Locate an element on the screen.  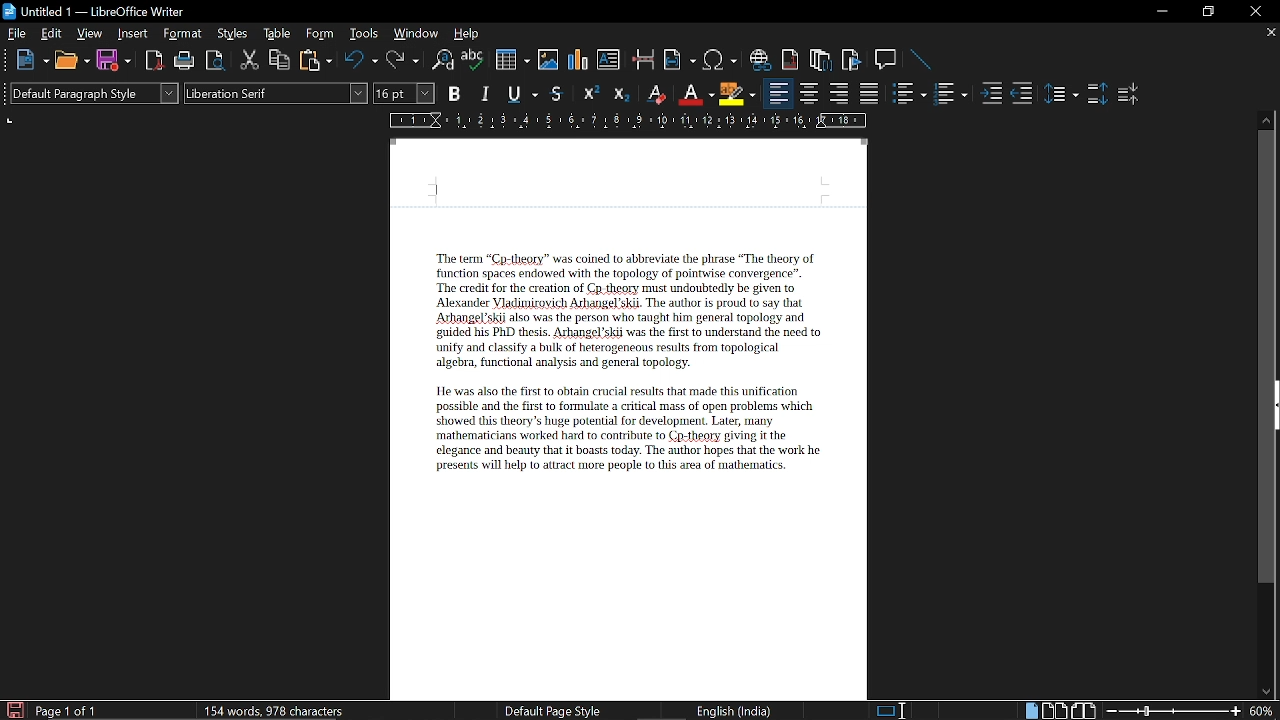
Insert endnote is located at coordinates (793, 61).